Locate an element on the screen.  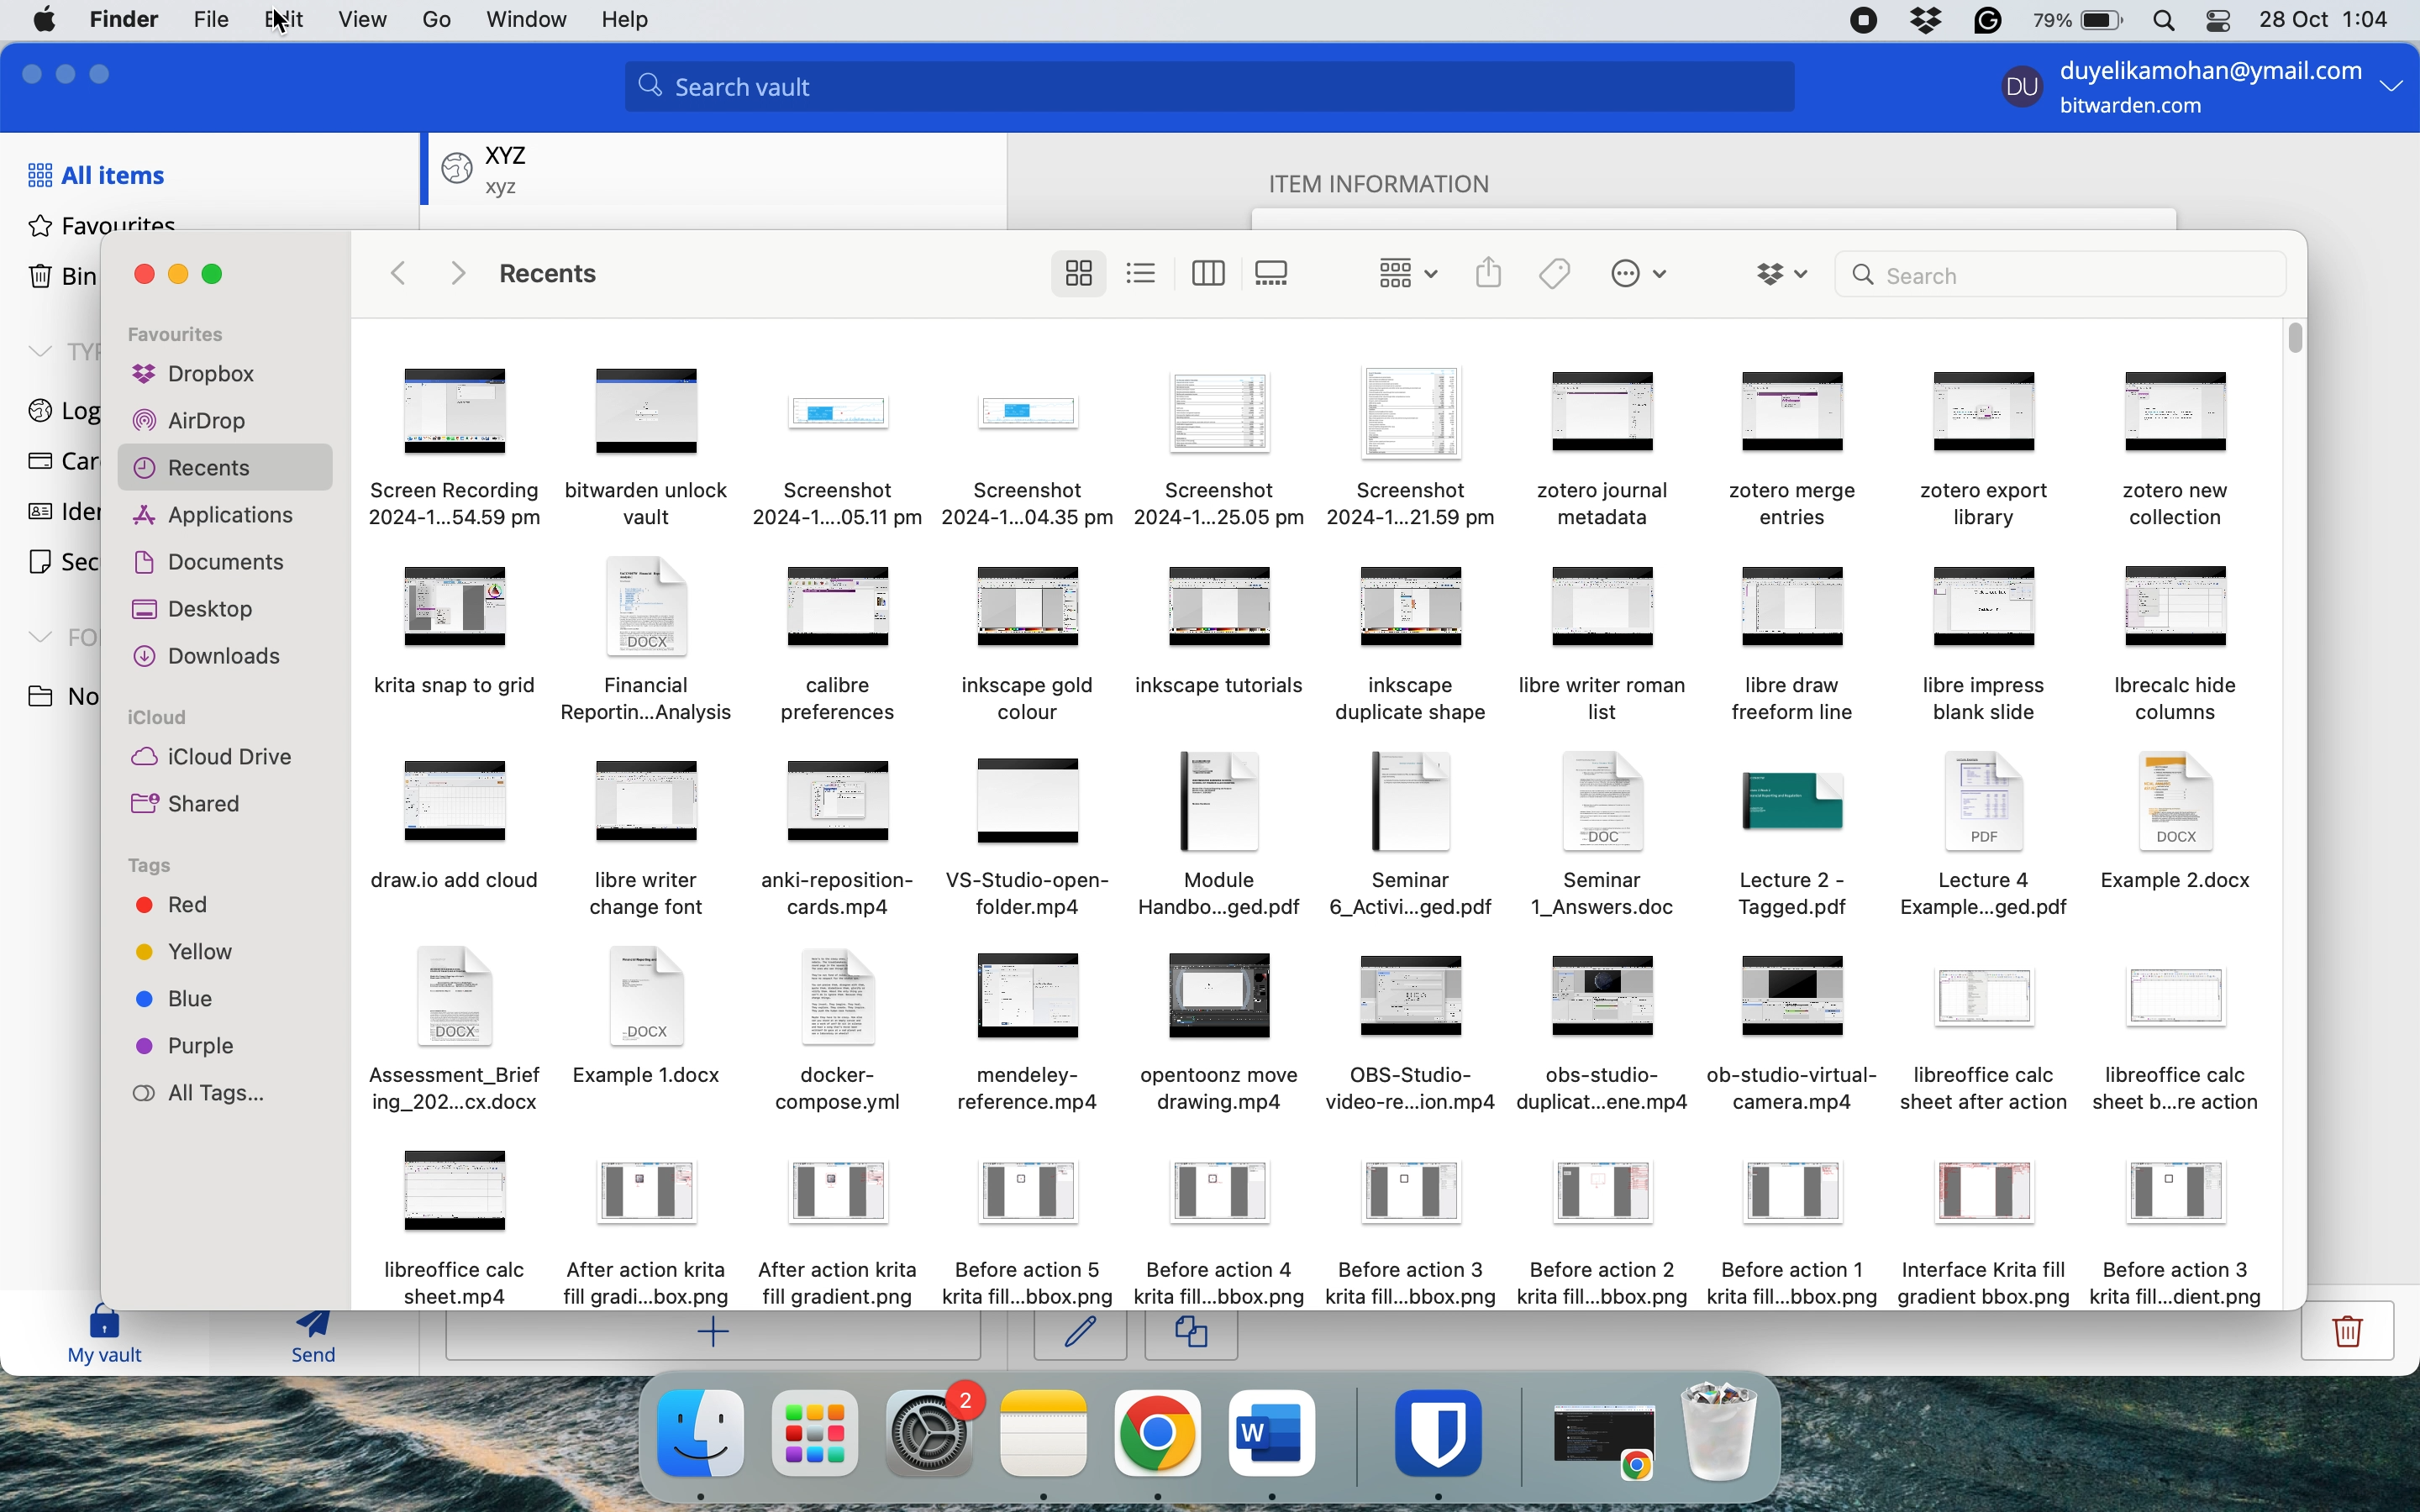
date and time is located at coordinates (2329, 18).